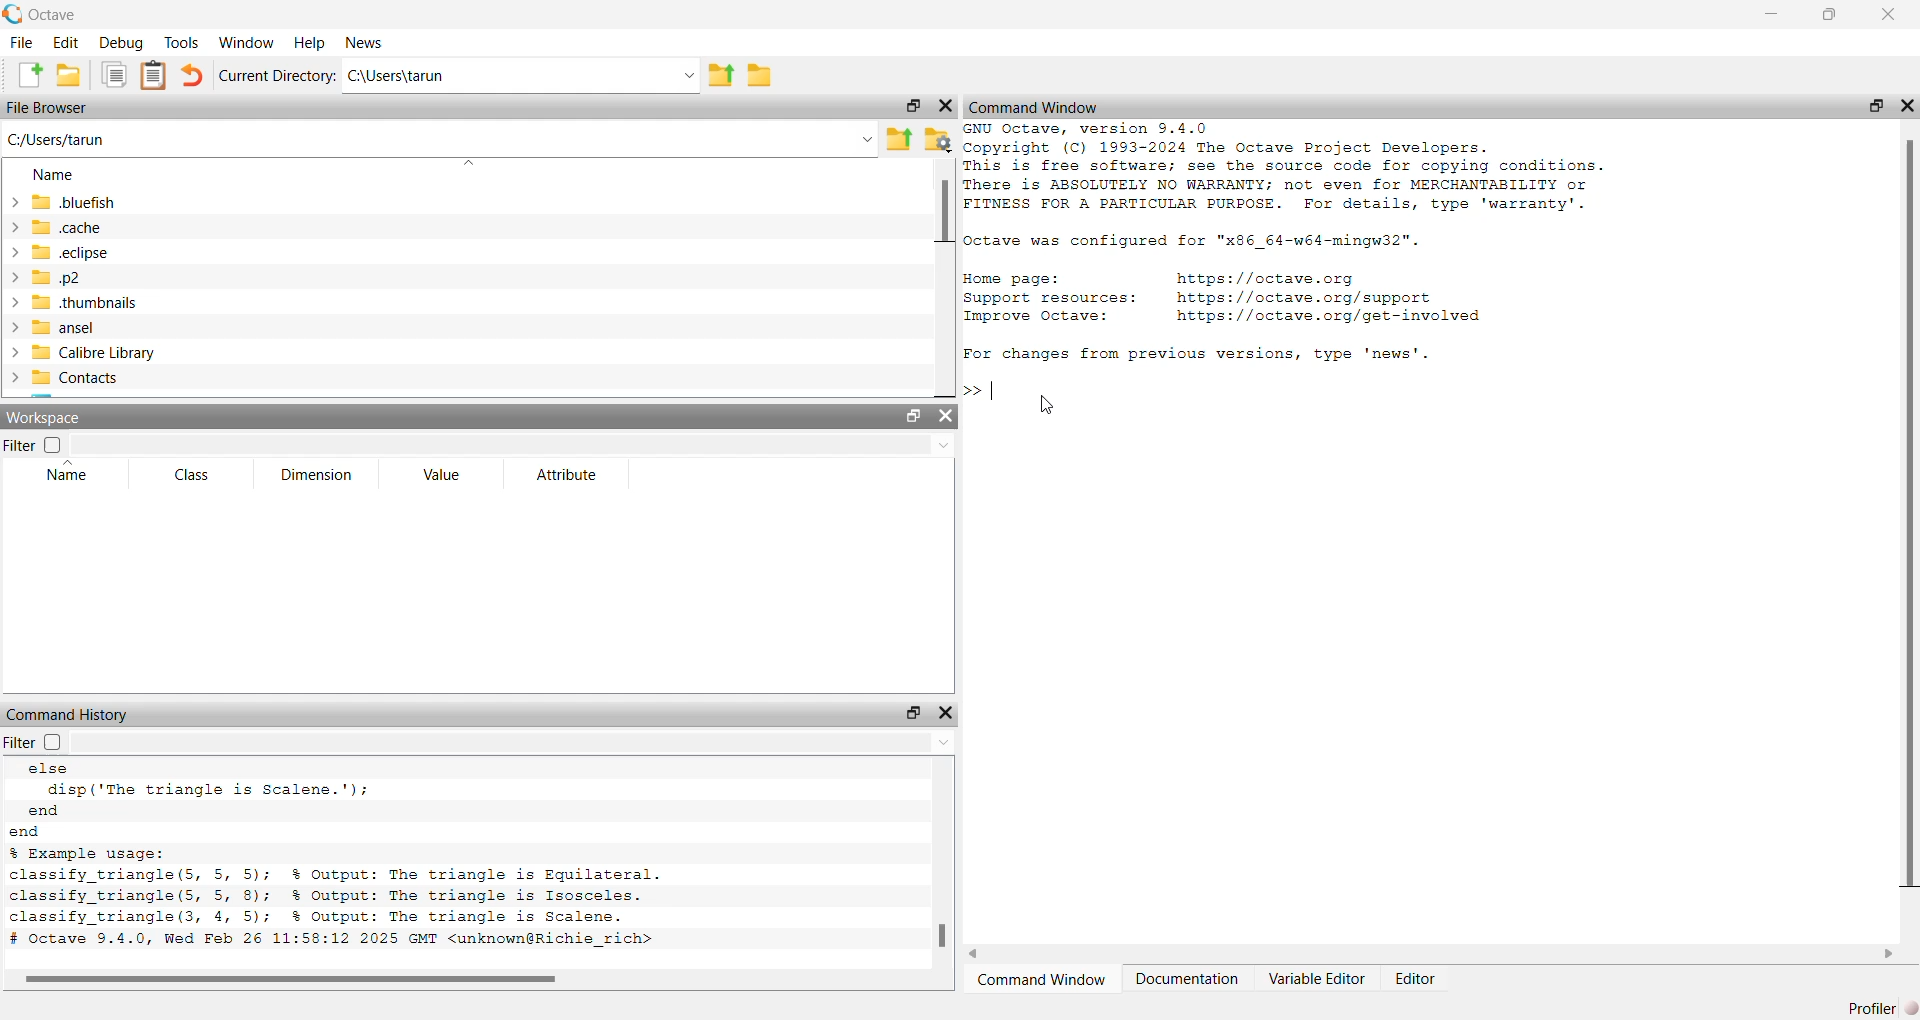 This screenshot has width=1920, height=1020. Describe the element at coordinates (1223, 301) in the screenshot. I see `details of octave resources` at that location.